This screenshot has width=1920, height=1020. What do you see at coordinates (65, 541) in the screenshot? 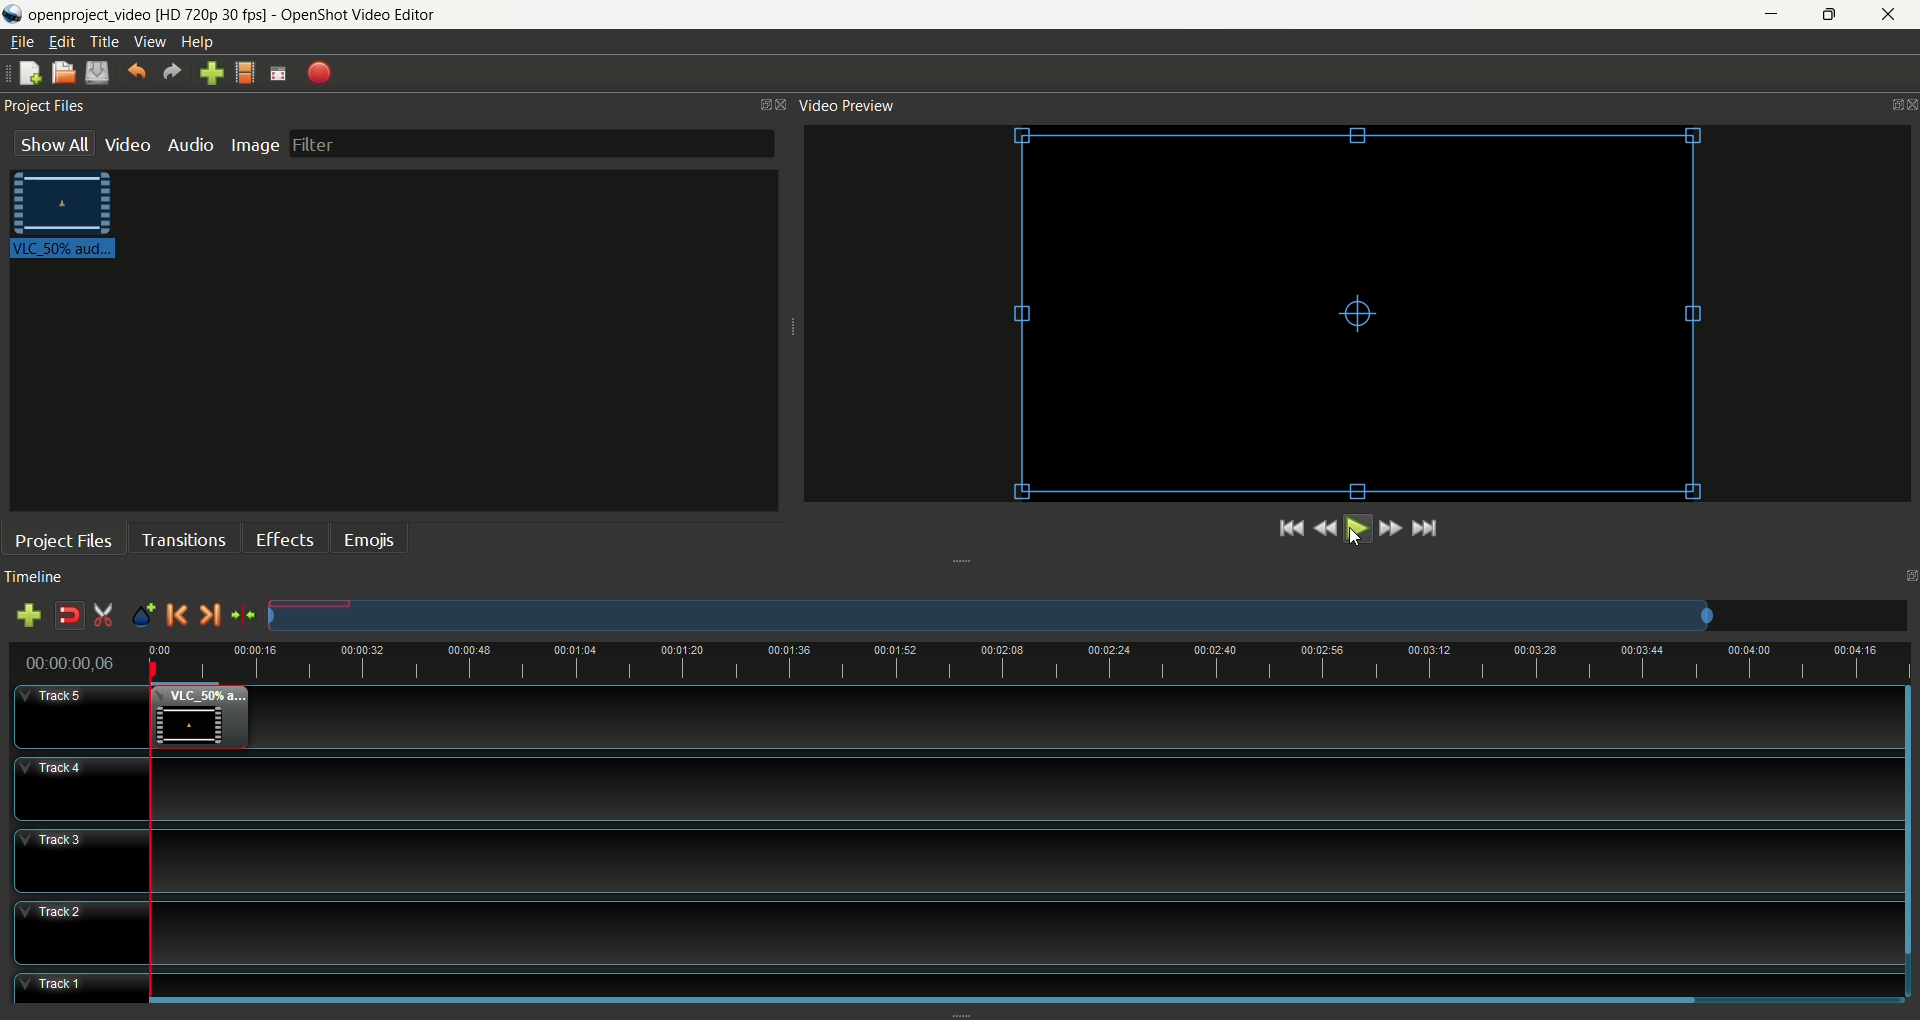
I see `project files` at bounding box center [65, 541].